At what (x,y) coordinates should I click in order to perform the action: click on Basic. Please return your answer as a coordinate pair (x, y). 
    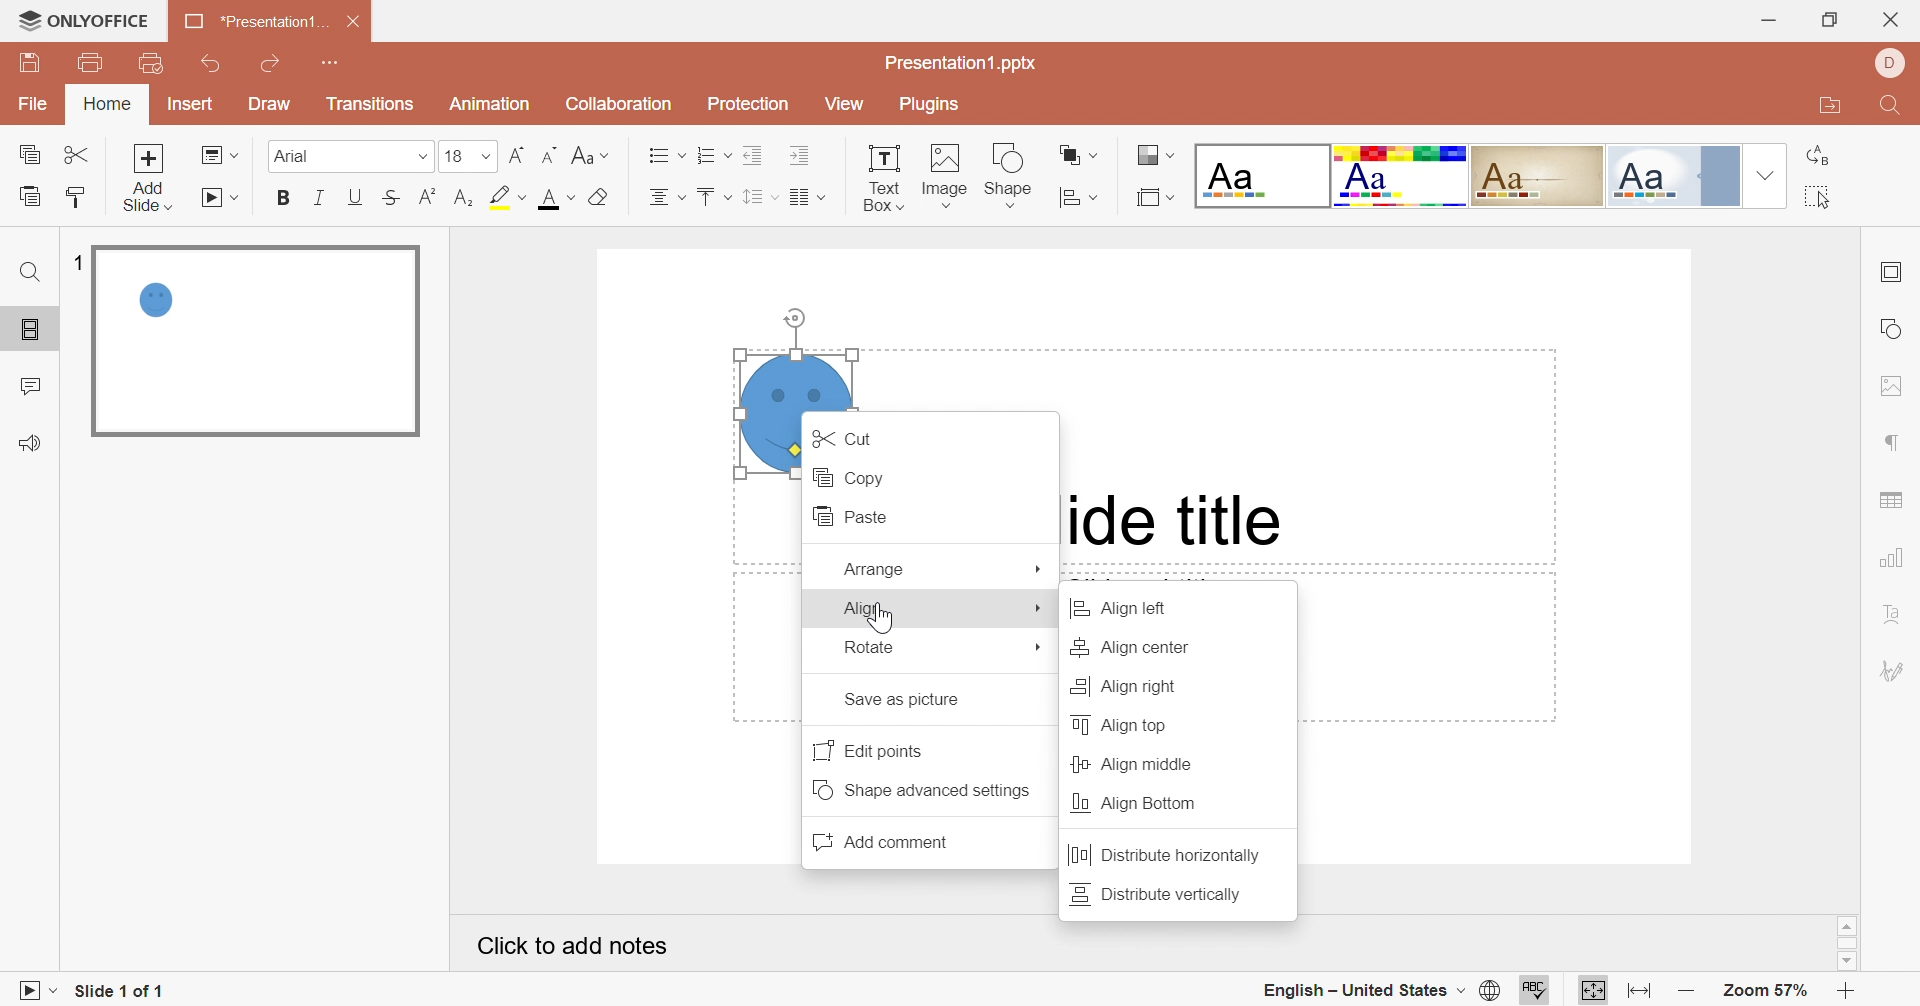
    Looking at the image, I should click on (1401, 176).